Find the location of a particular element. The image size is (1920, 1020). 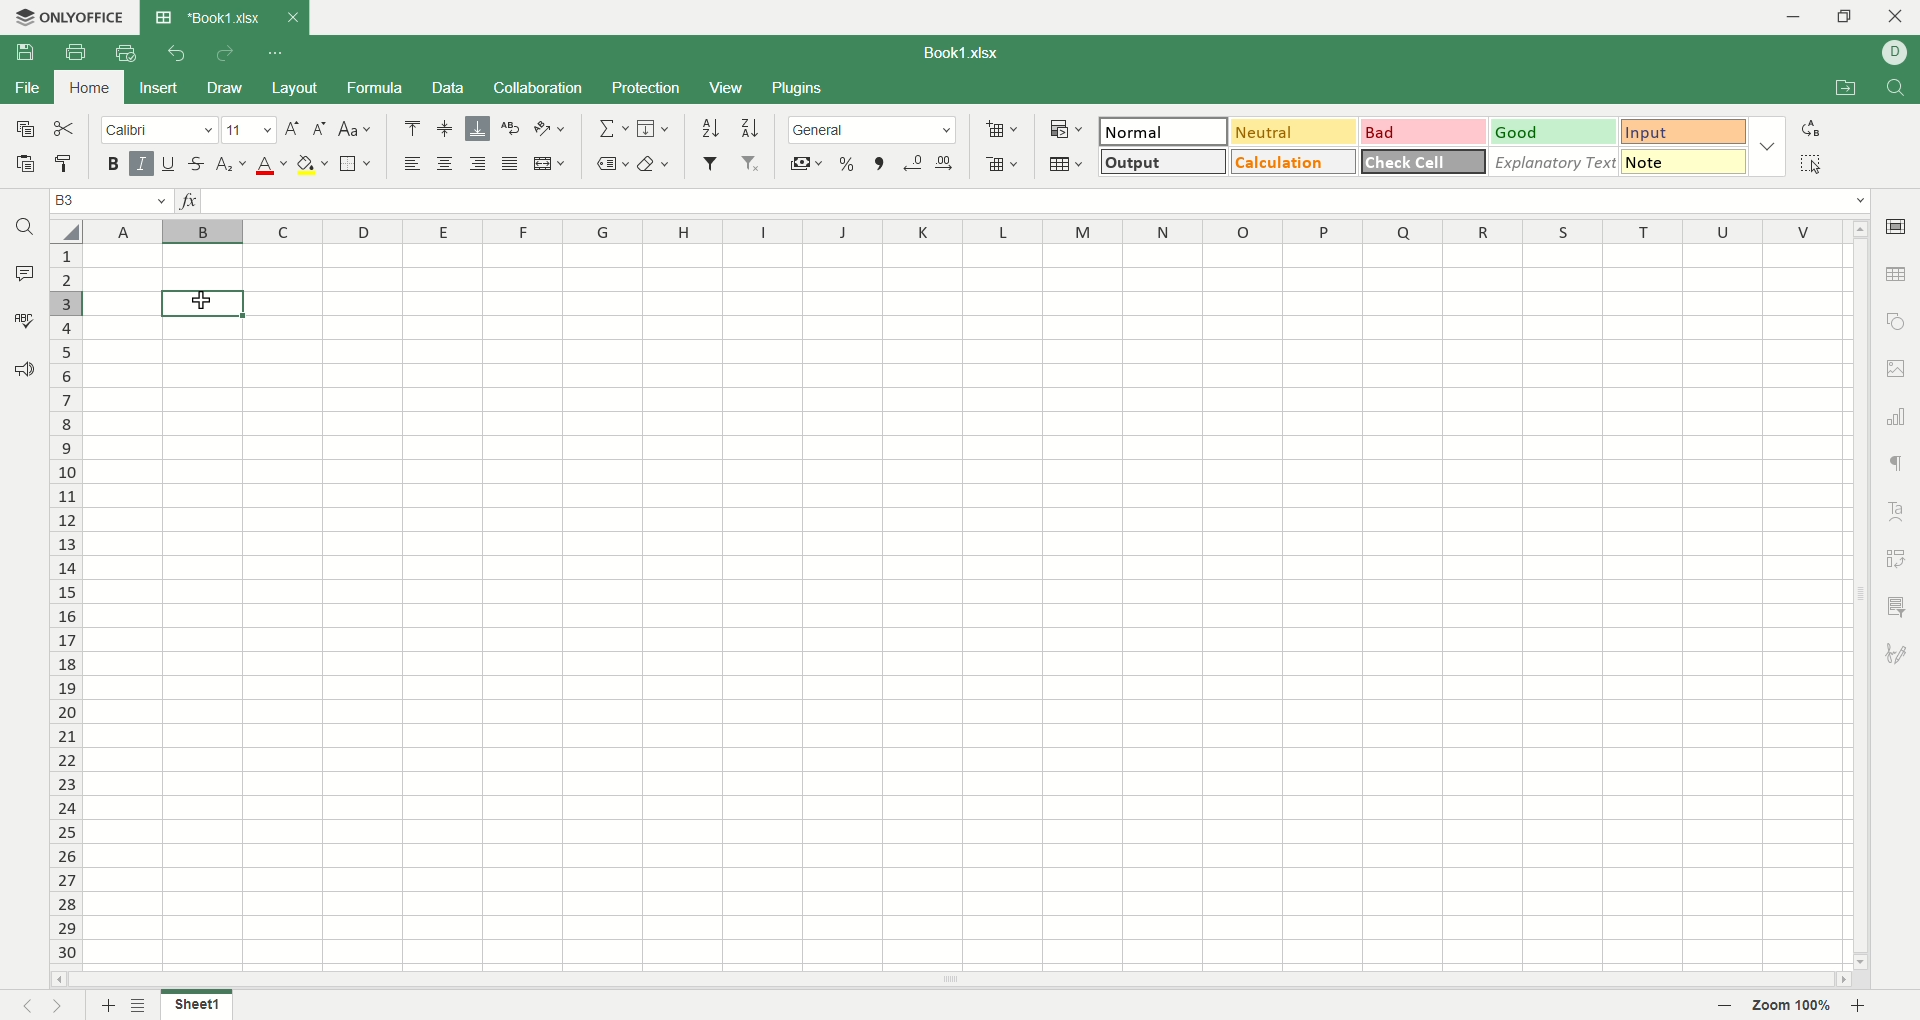

find is located at coordinates (23, 226).